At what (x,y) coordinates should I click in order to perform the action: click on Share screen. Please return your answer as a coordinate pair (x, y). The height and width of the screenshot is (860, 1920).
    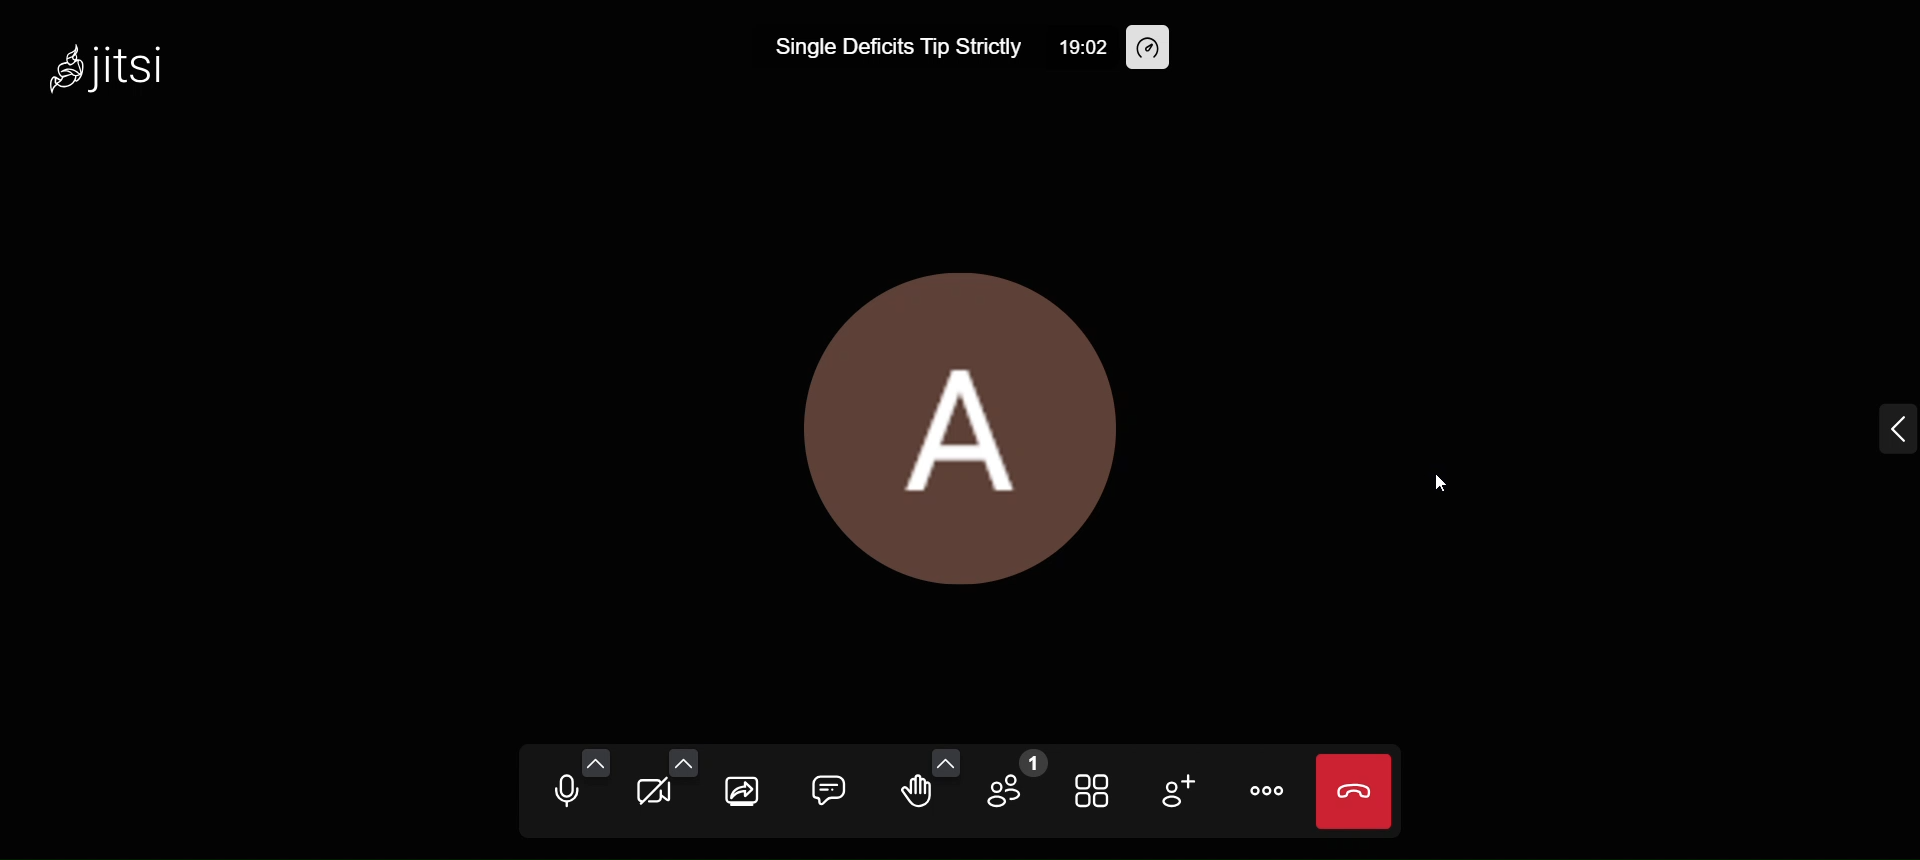
    Looking at the image, I should click on (746, 789).